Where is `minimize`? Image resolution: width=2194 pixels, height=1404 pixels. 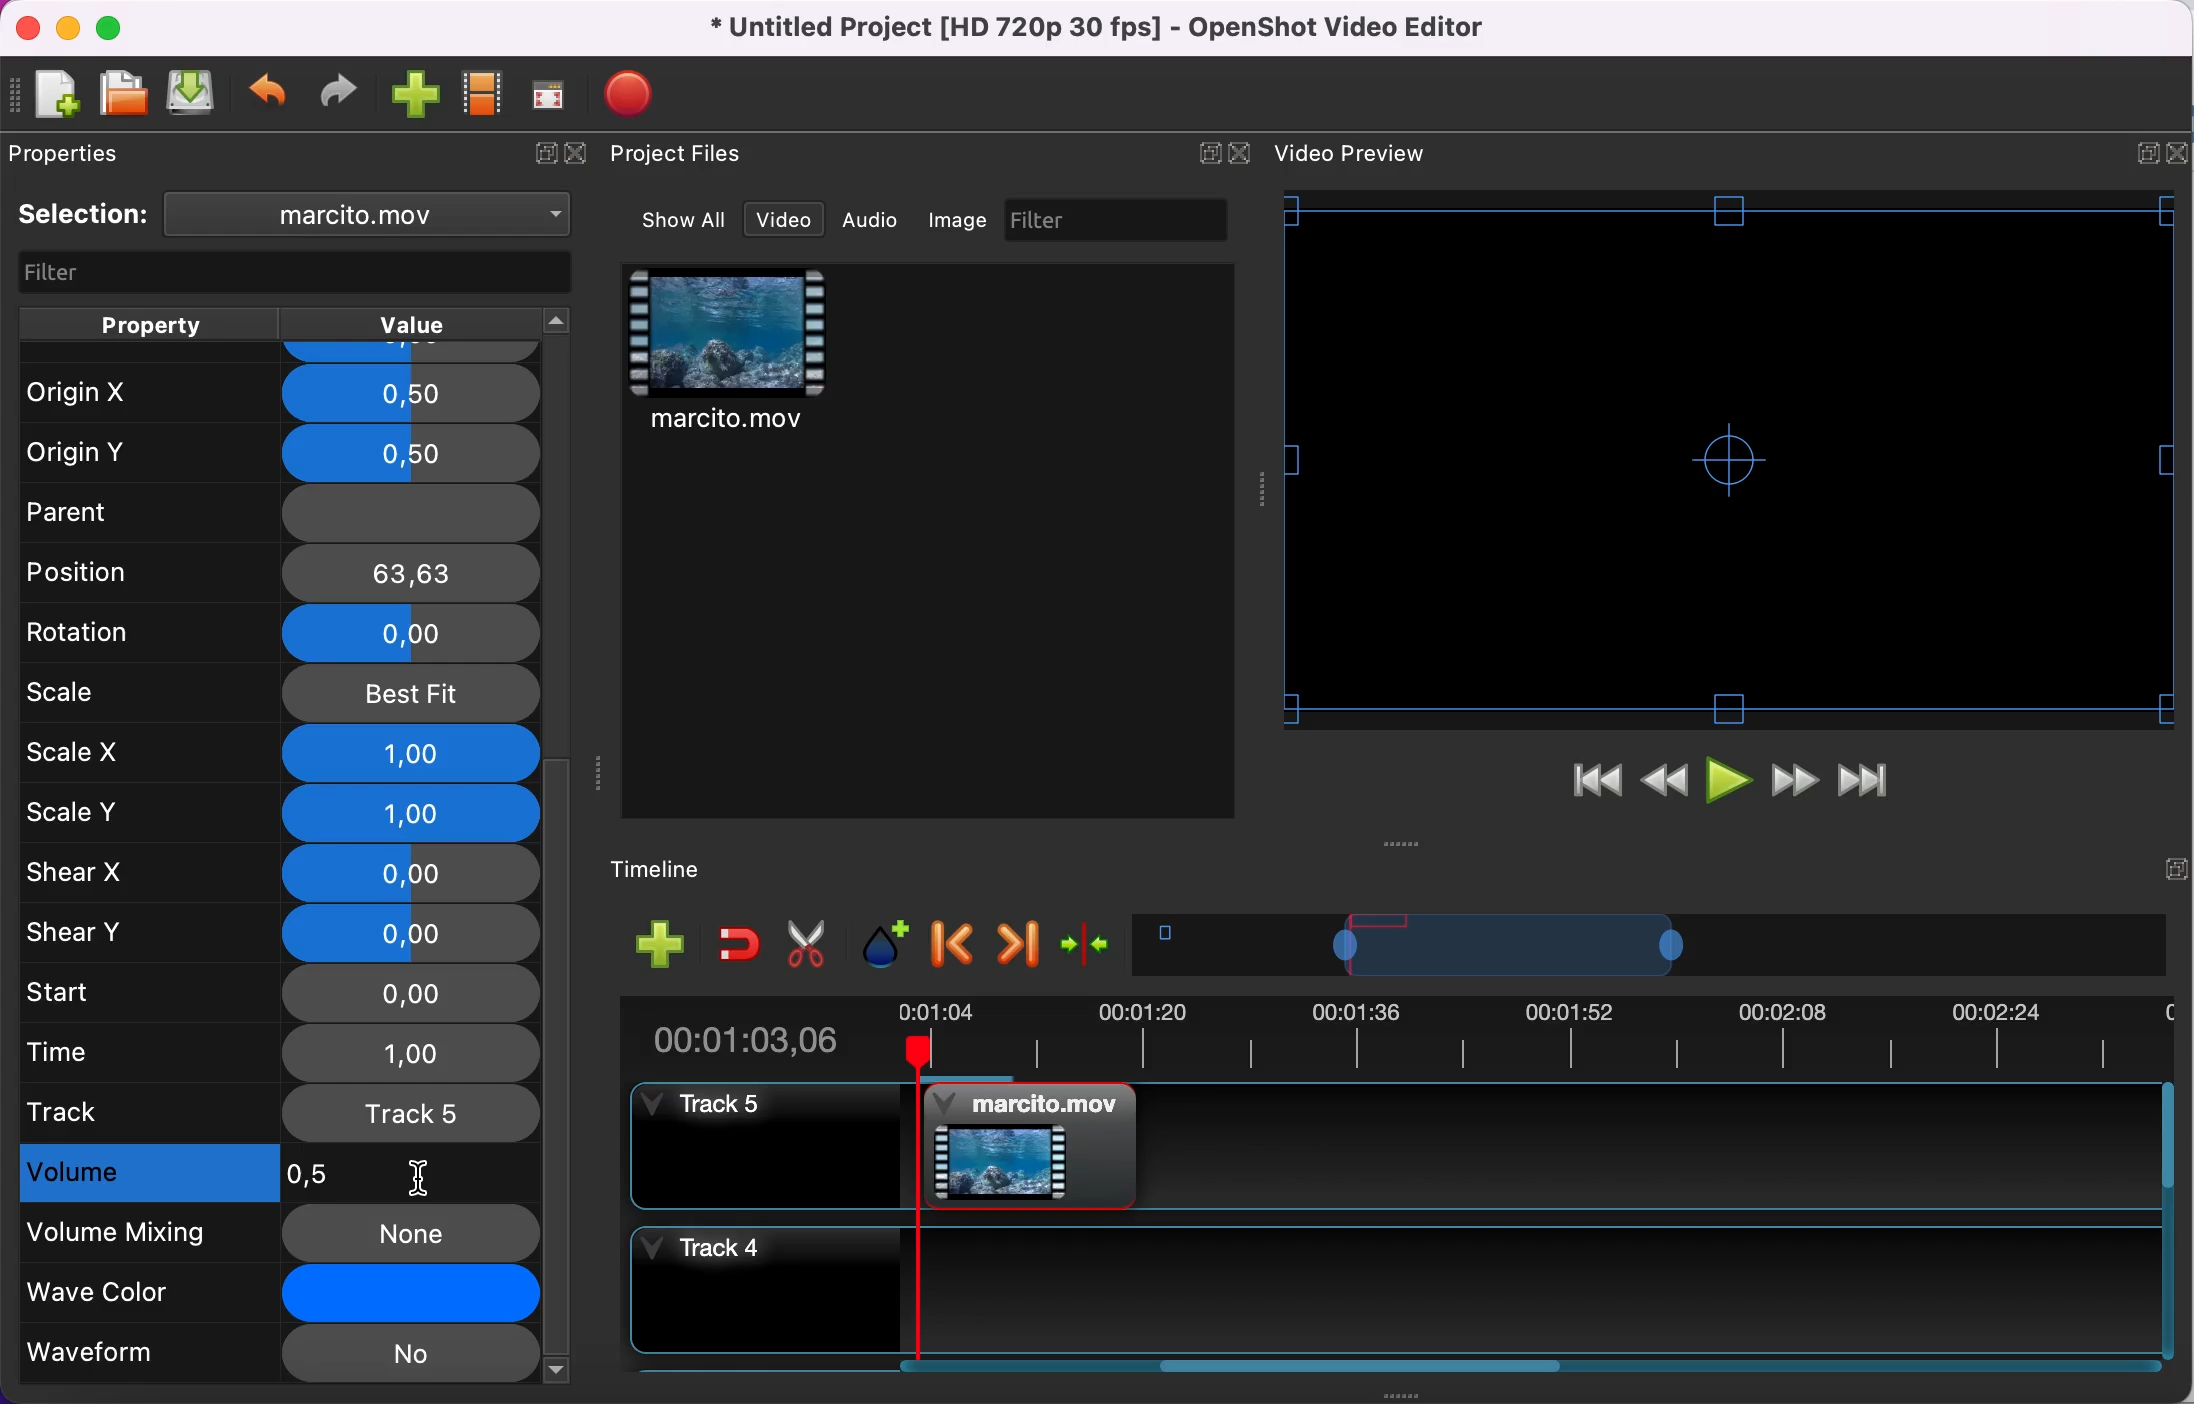
minimize is located at coordinates (67, 27).